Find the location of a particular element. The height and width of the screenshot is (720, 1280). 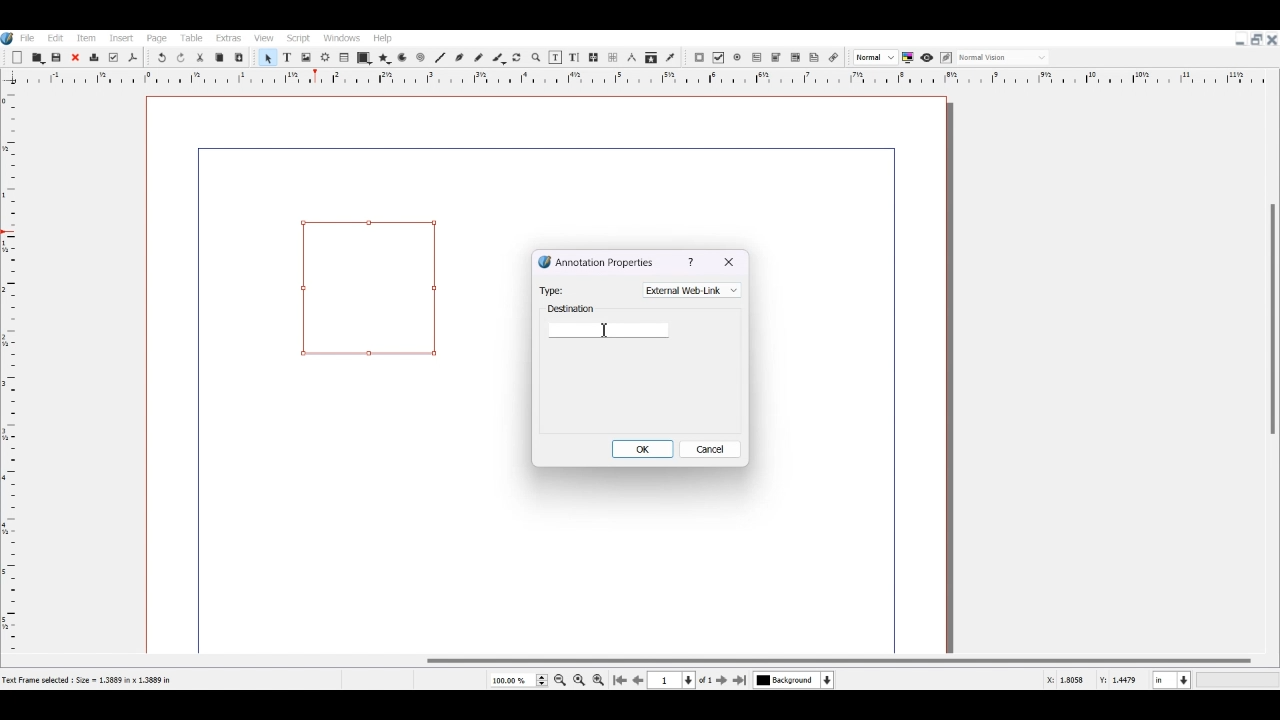

Open is located at coordinates (39, 57).